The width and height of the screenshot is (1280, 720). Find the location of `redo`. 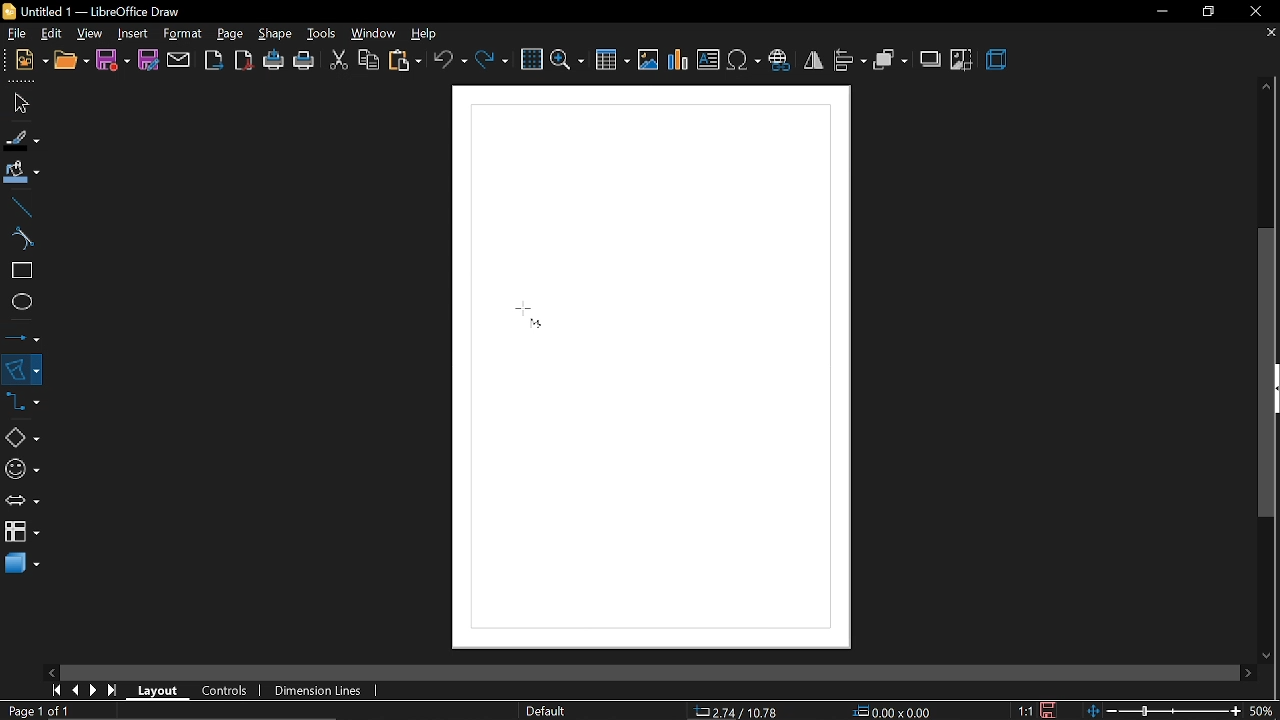

redo is located at coordinates (491, 58).